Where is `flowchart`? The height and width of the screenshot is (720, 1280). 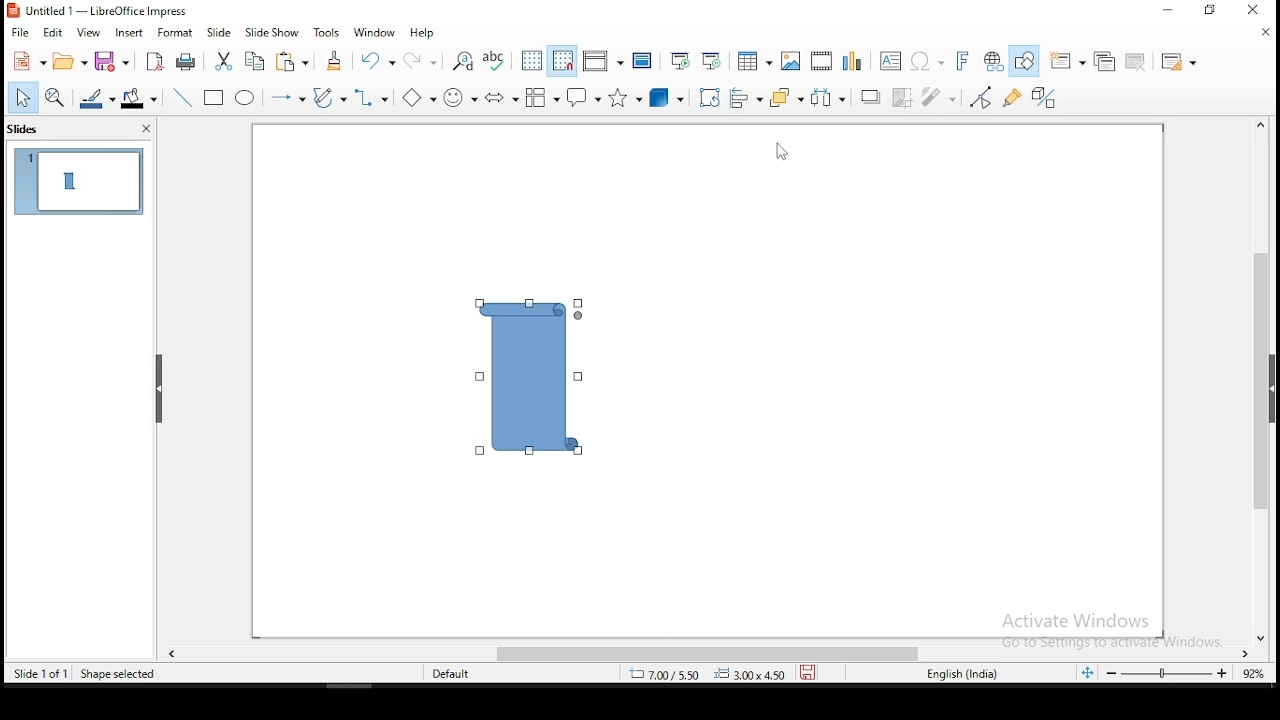 flowchart is located at coordinates (544, 98).